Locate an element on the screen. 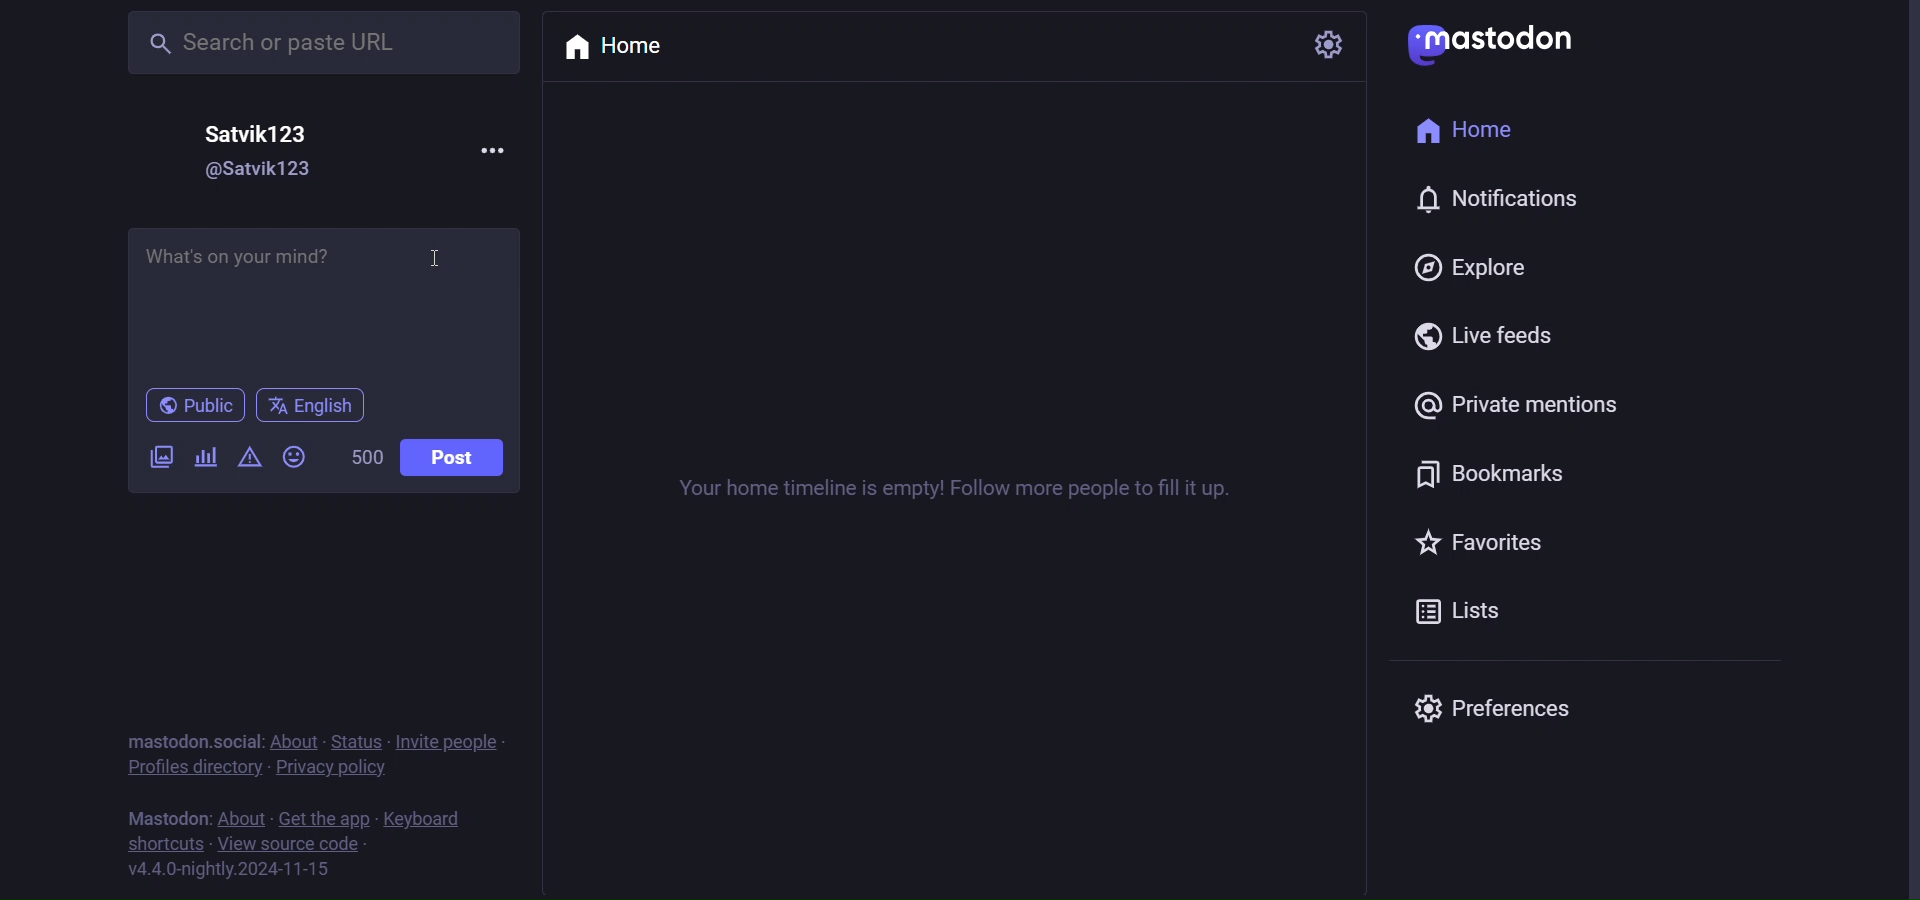 The height and width of the screenshot is (900, 1920). lists is located at coordinates (1475, 616).